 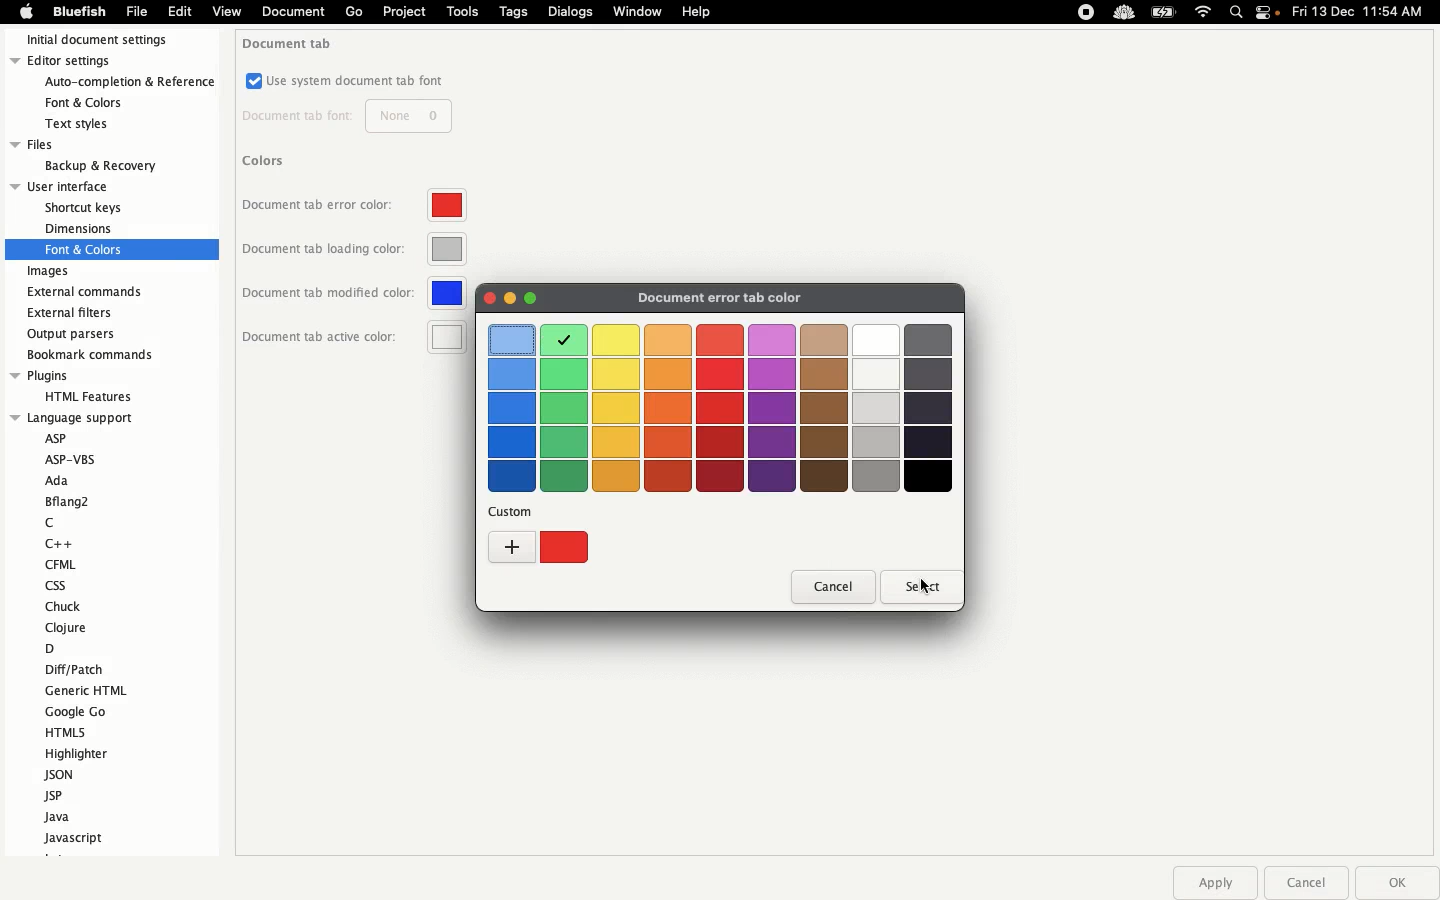 What do you see at coordinates (570, 11) in the screenshot?
I see `Dialogs` at bounding box center [570, 11].